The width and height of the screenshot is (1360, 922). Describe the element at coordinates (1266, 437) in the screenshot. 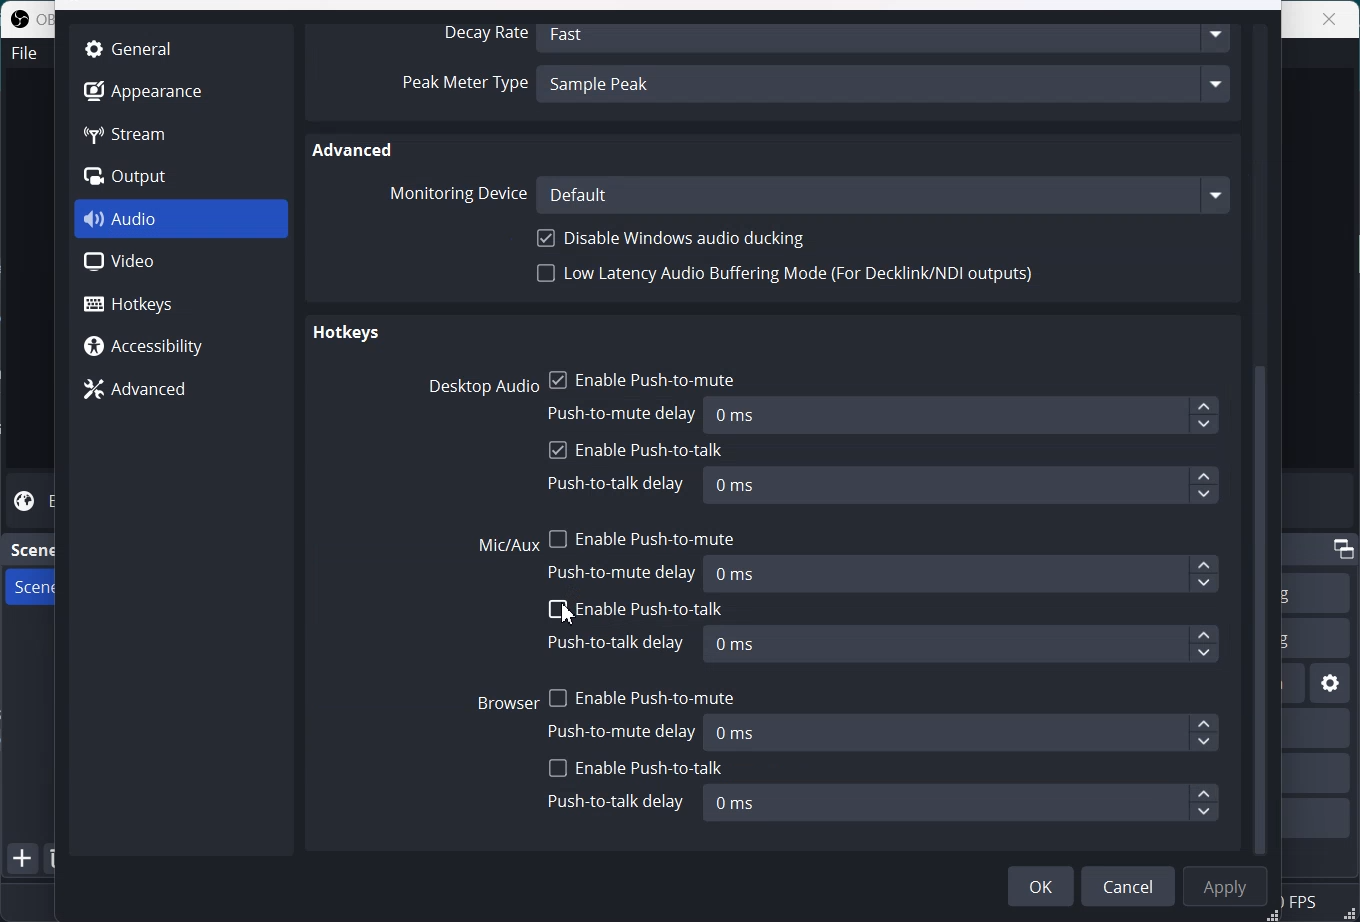

I see `Scroll bar` at that location.